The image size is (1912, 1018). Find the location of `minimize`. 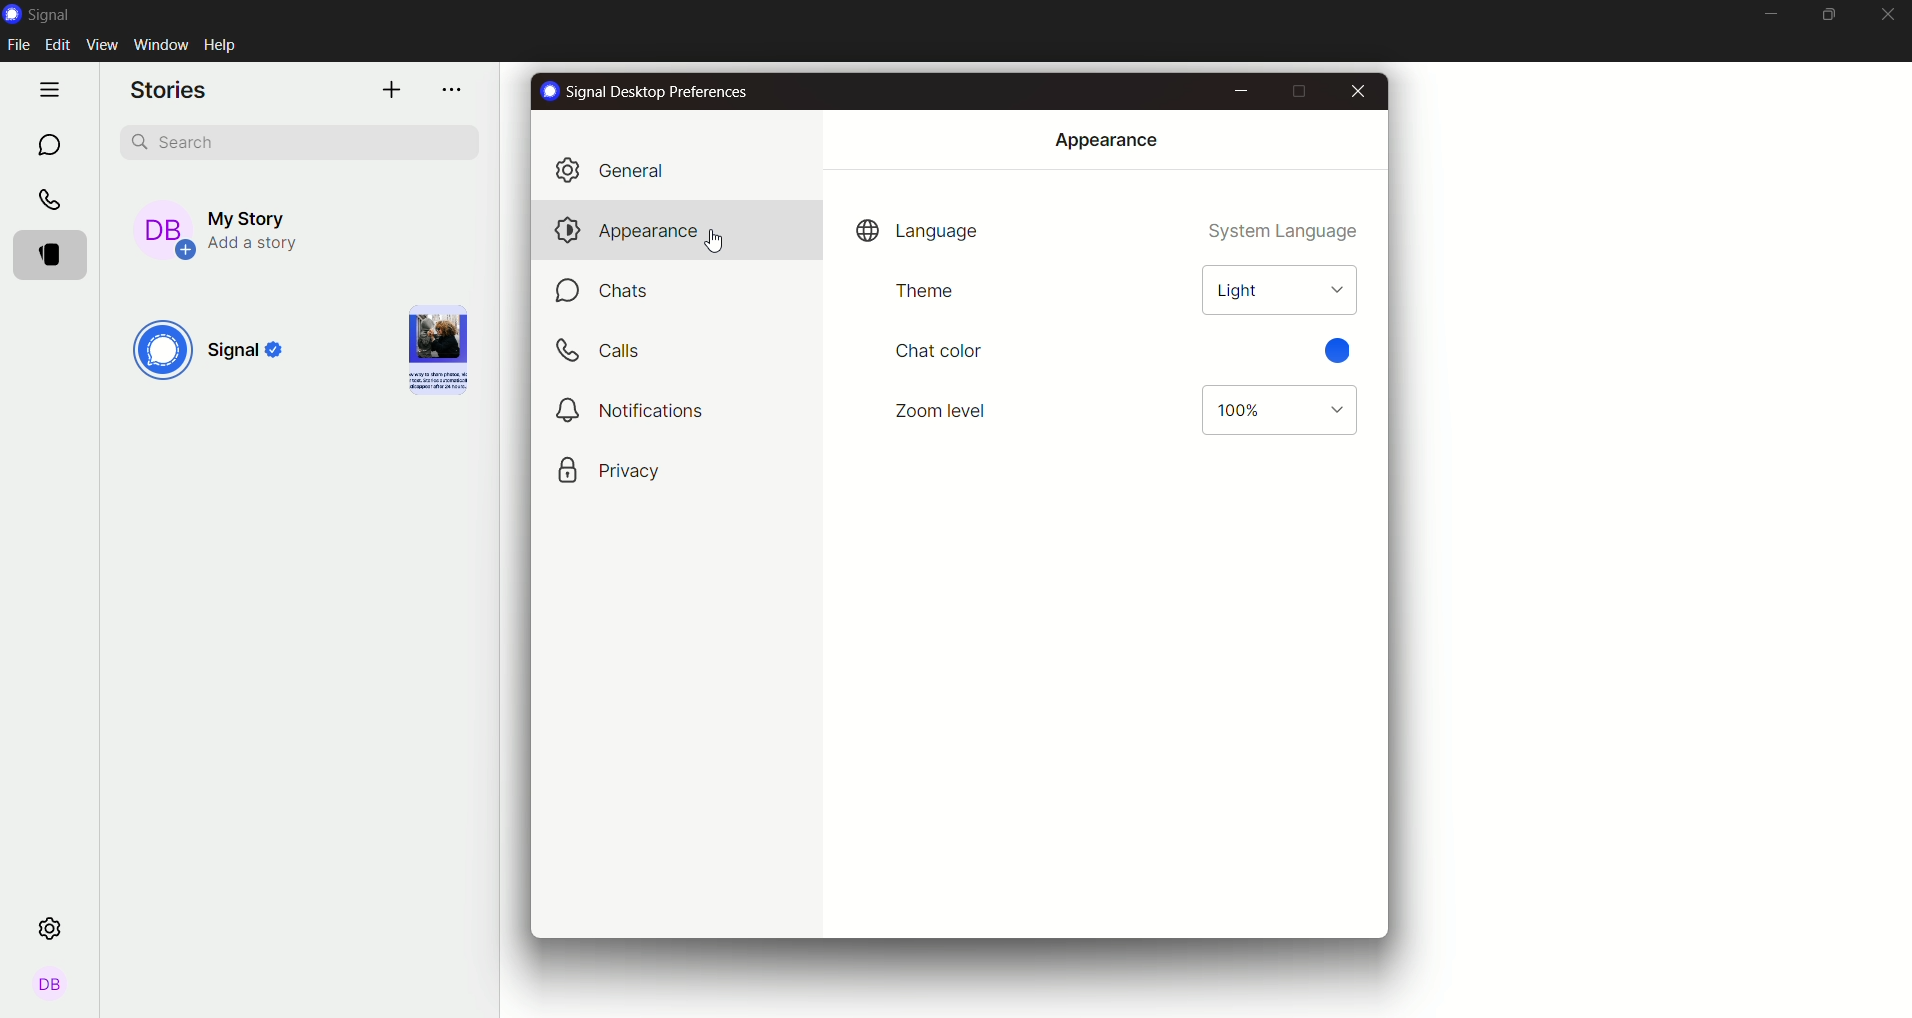

minimize is located at coordinates (1240, 89).